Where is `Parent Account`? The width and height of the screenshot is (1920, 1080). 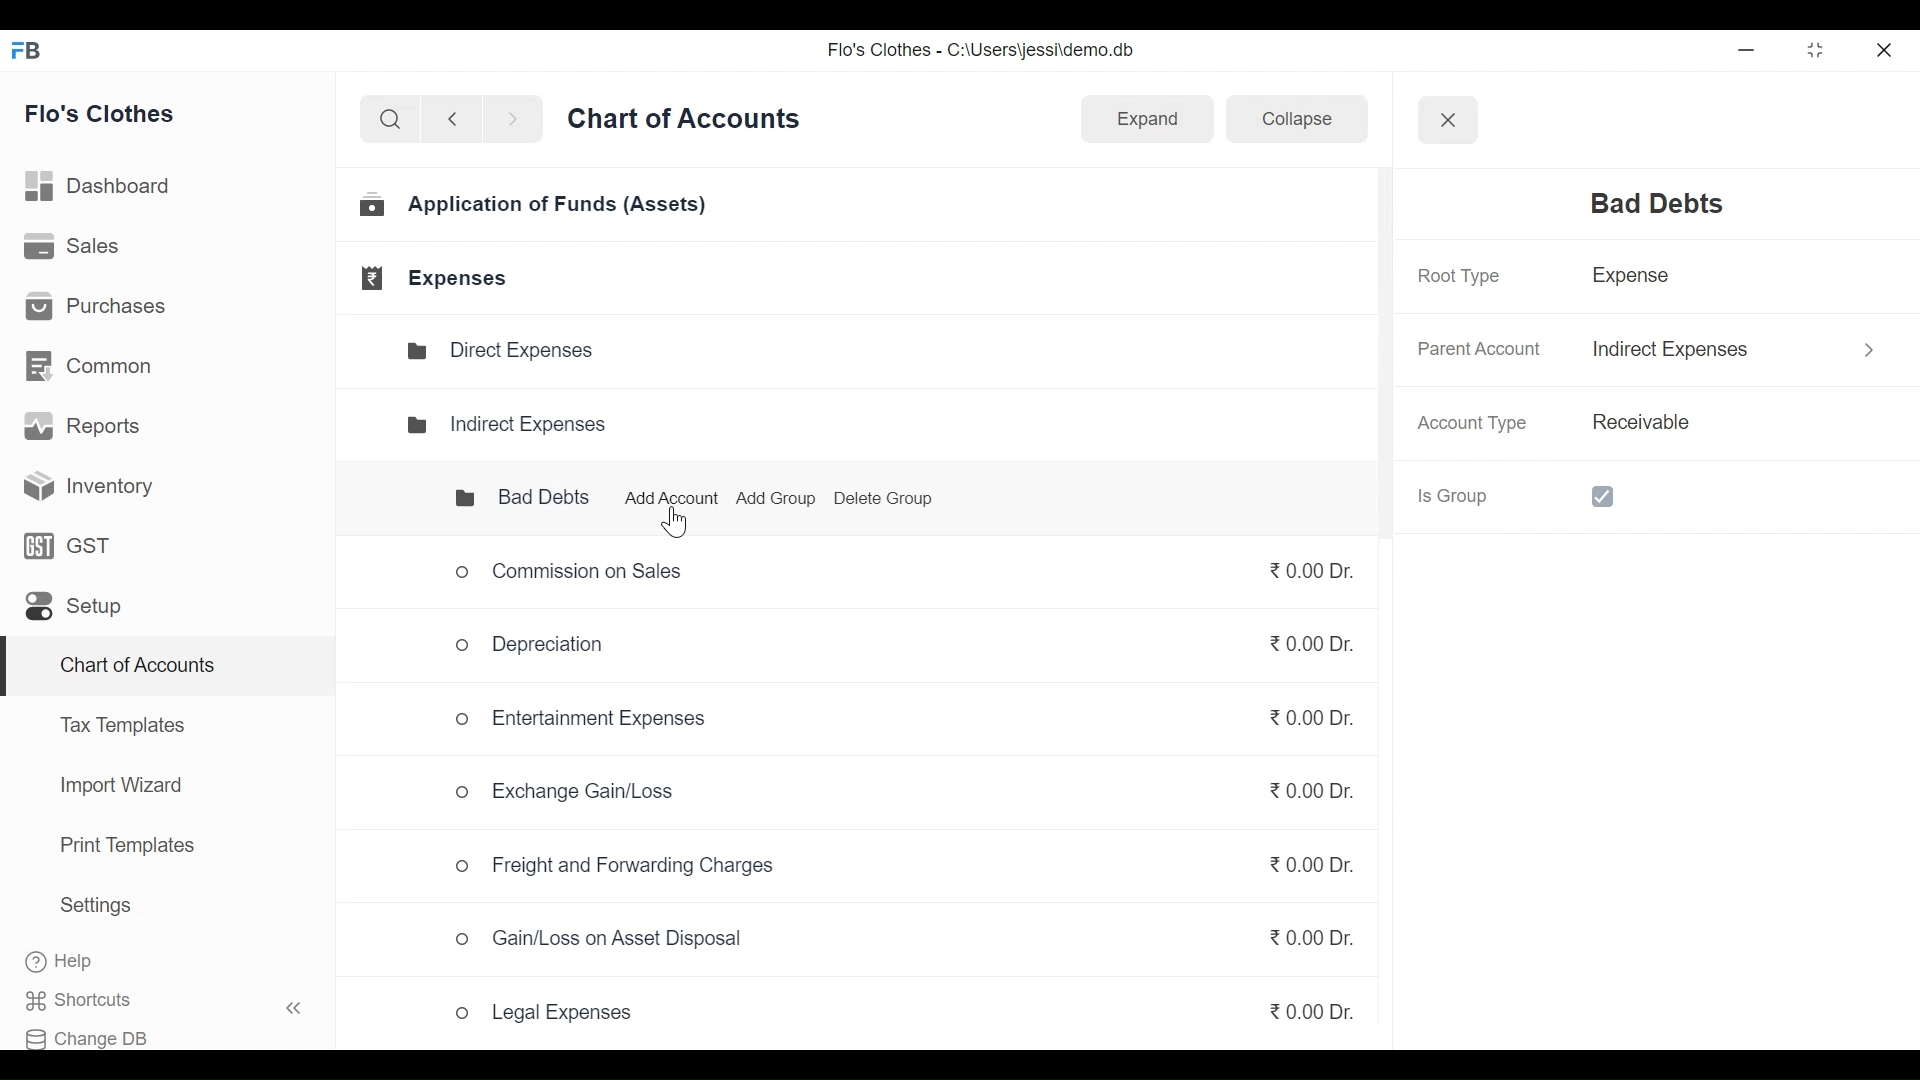 Parent Account is located at coordinates (1476, 350).